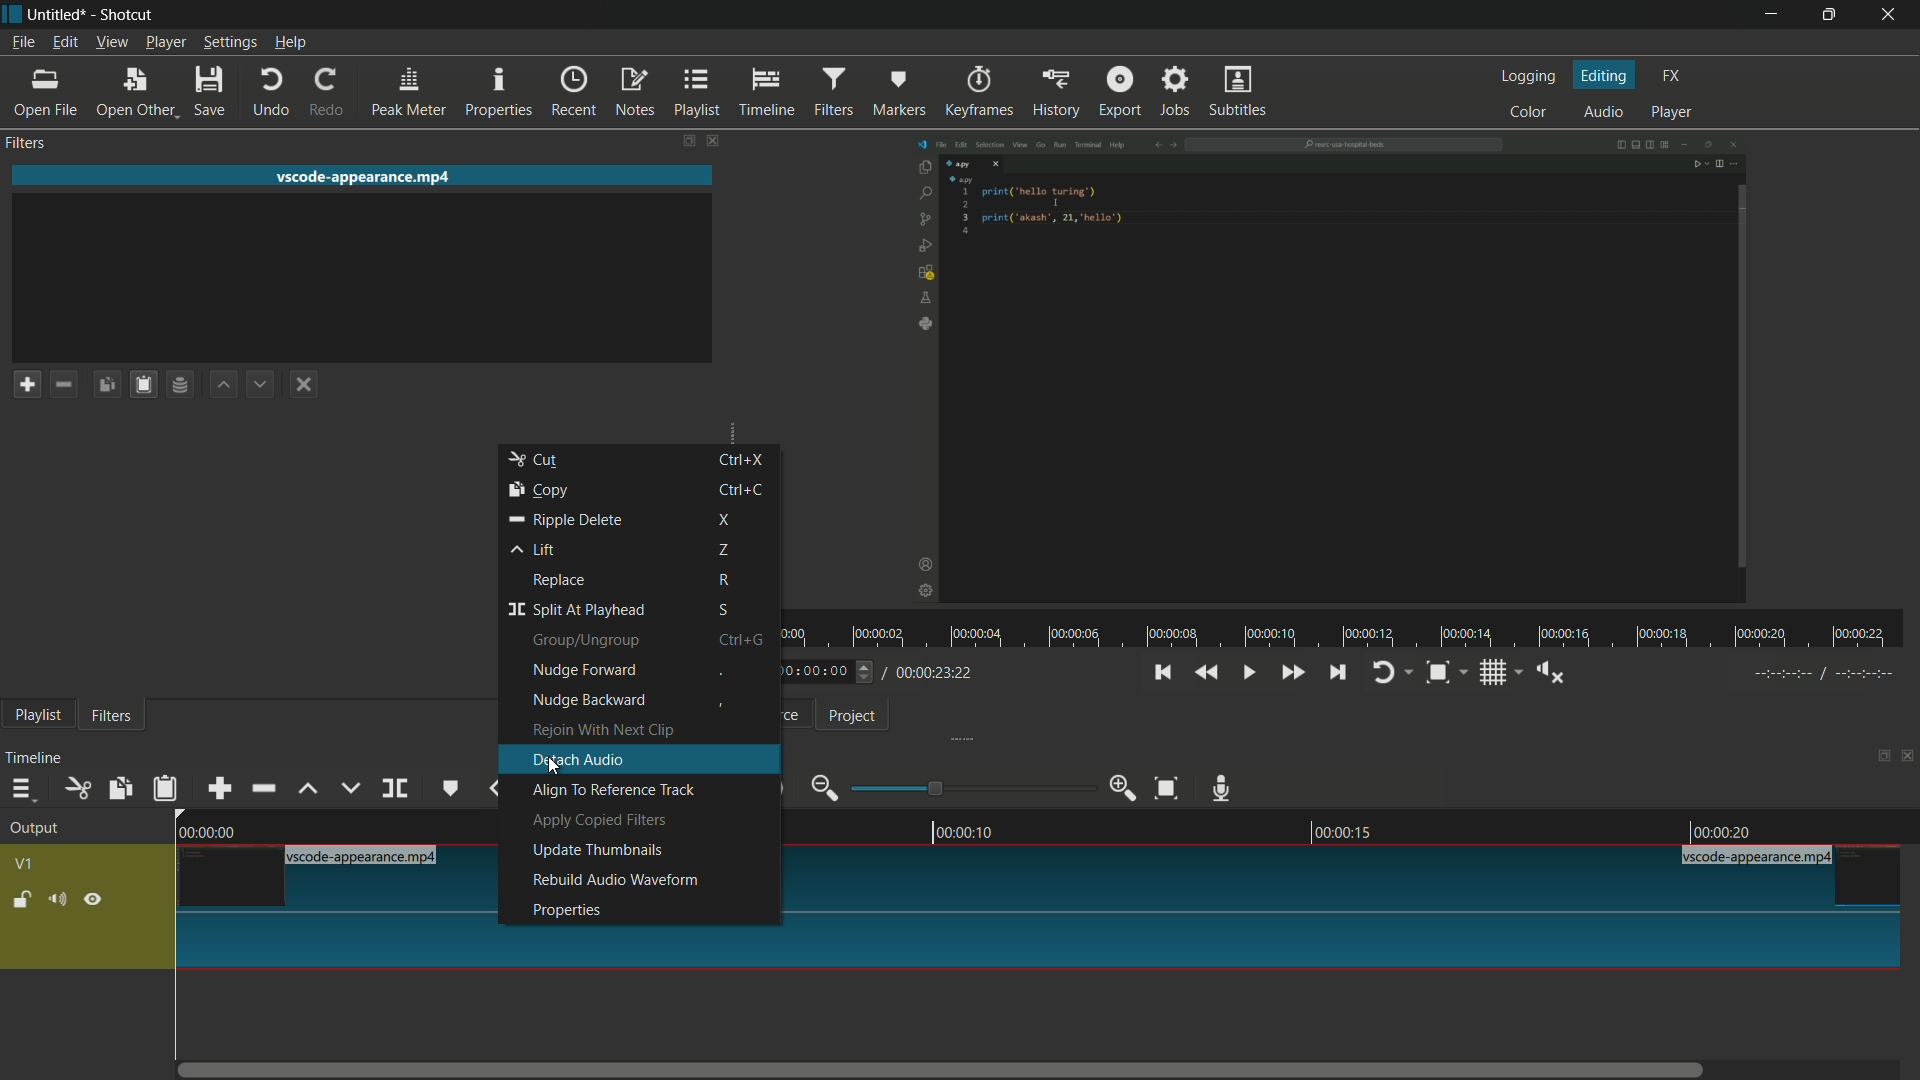  Describe the element at coordinates (292, 44) in the screenshot. I see `help menu` at that location.